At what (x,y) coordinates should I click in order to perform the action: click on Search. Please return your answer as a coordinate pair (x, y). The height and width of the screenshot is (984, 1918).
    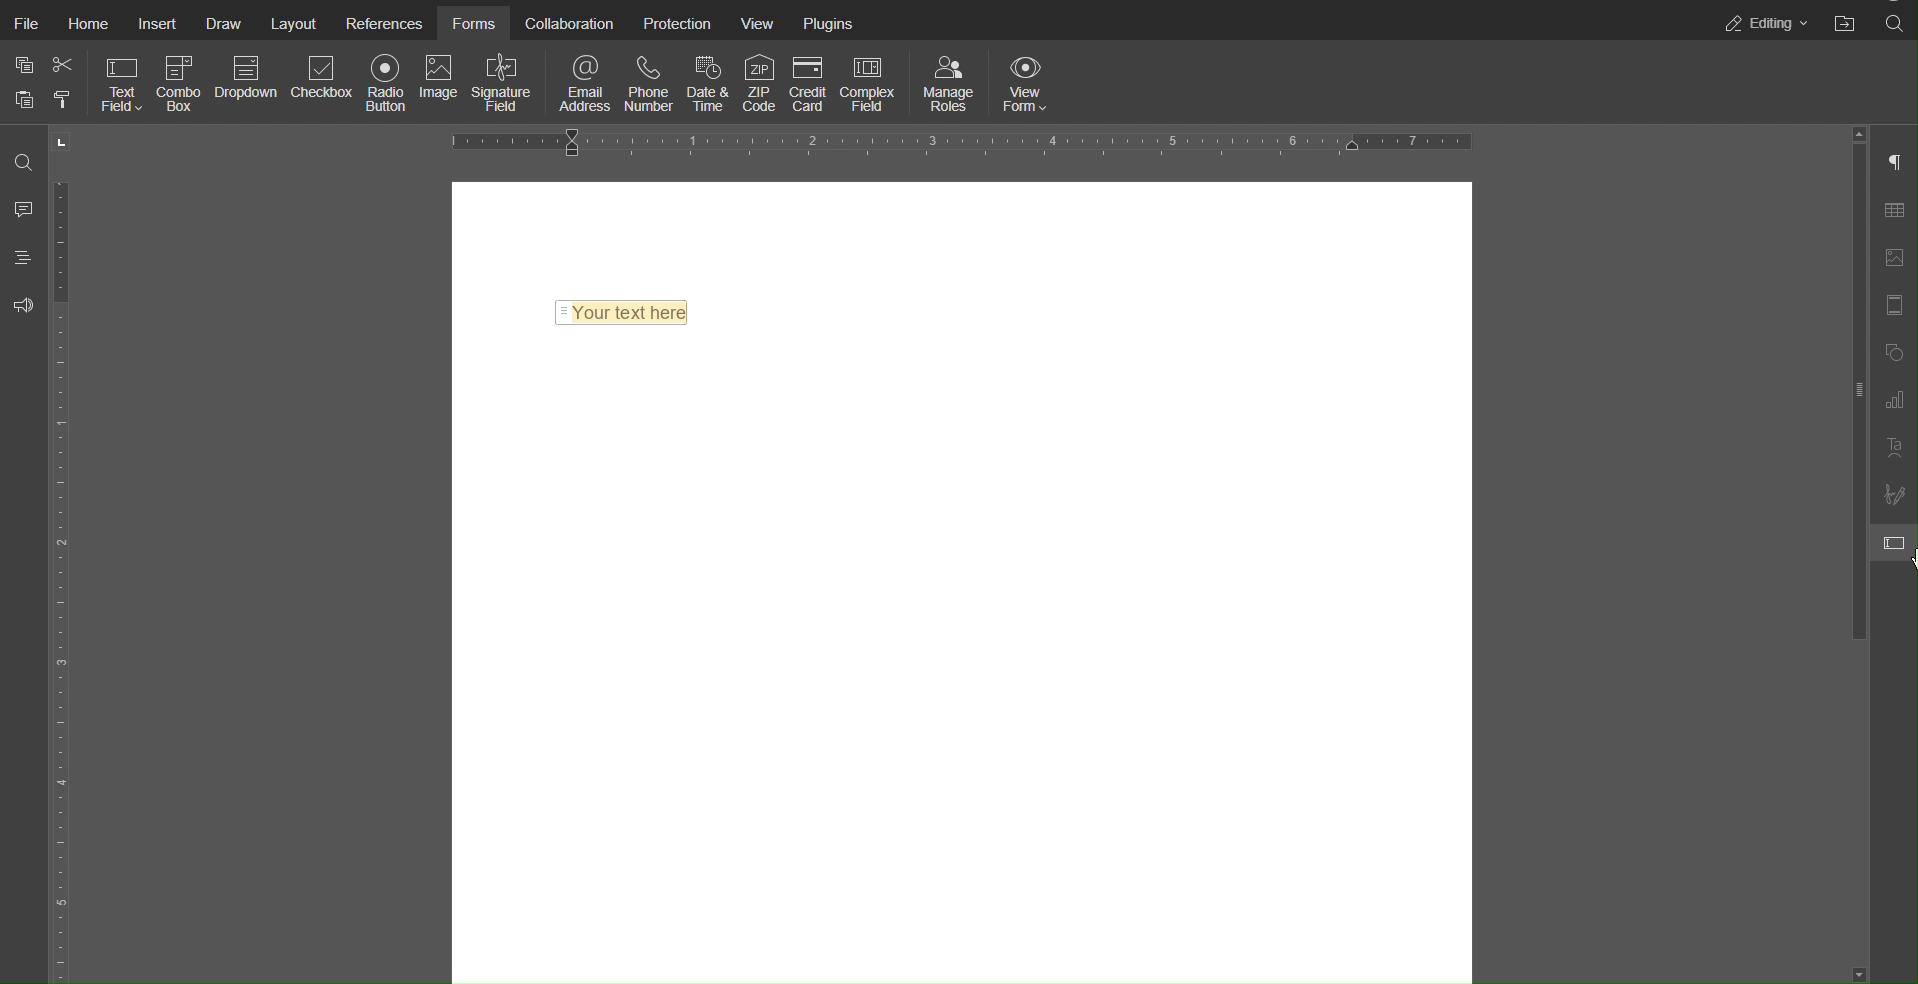
    Looking at the image, I should click on (1894, 22).